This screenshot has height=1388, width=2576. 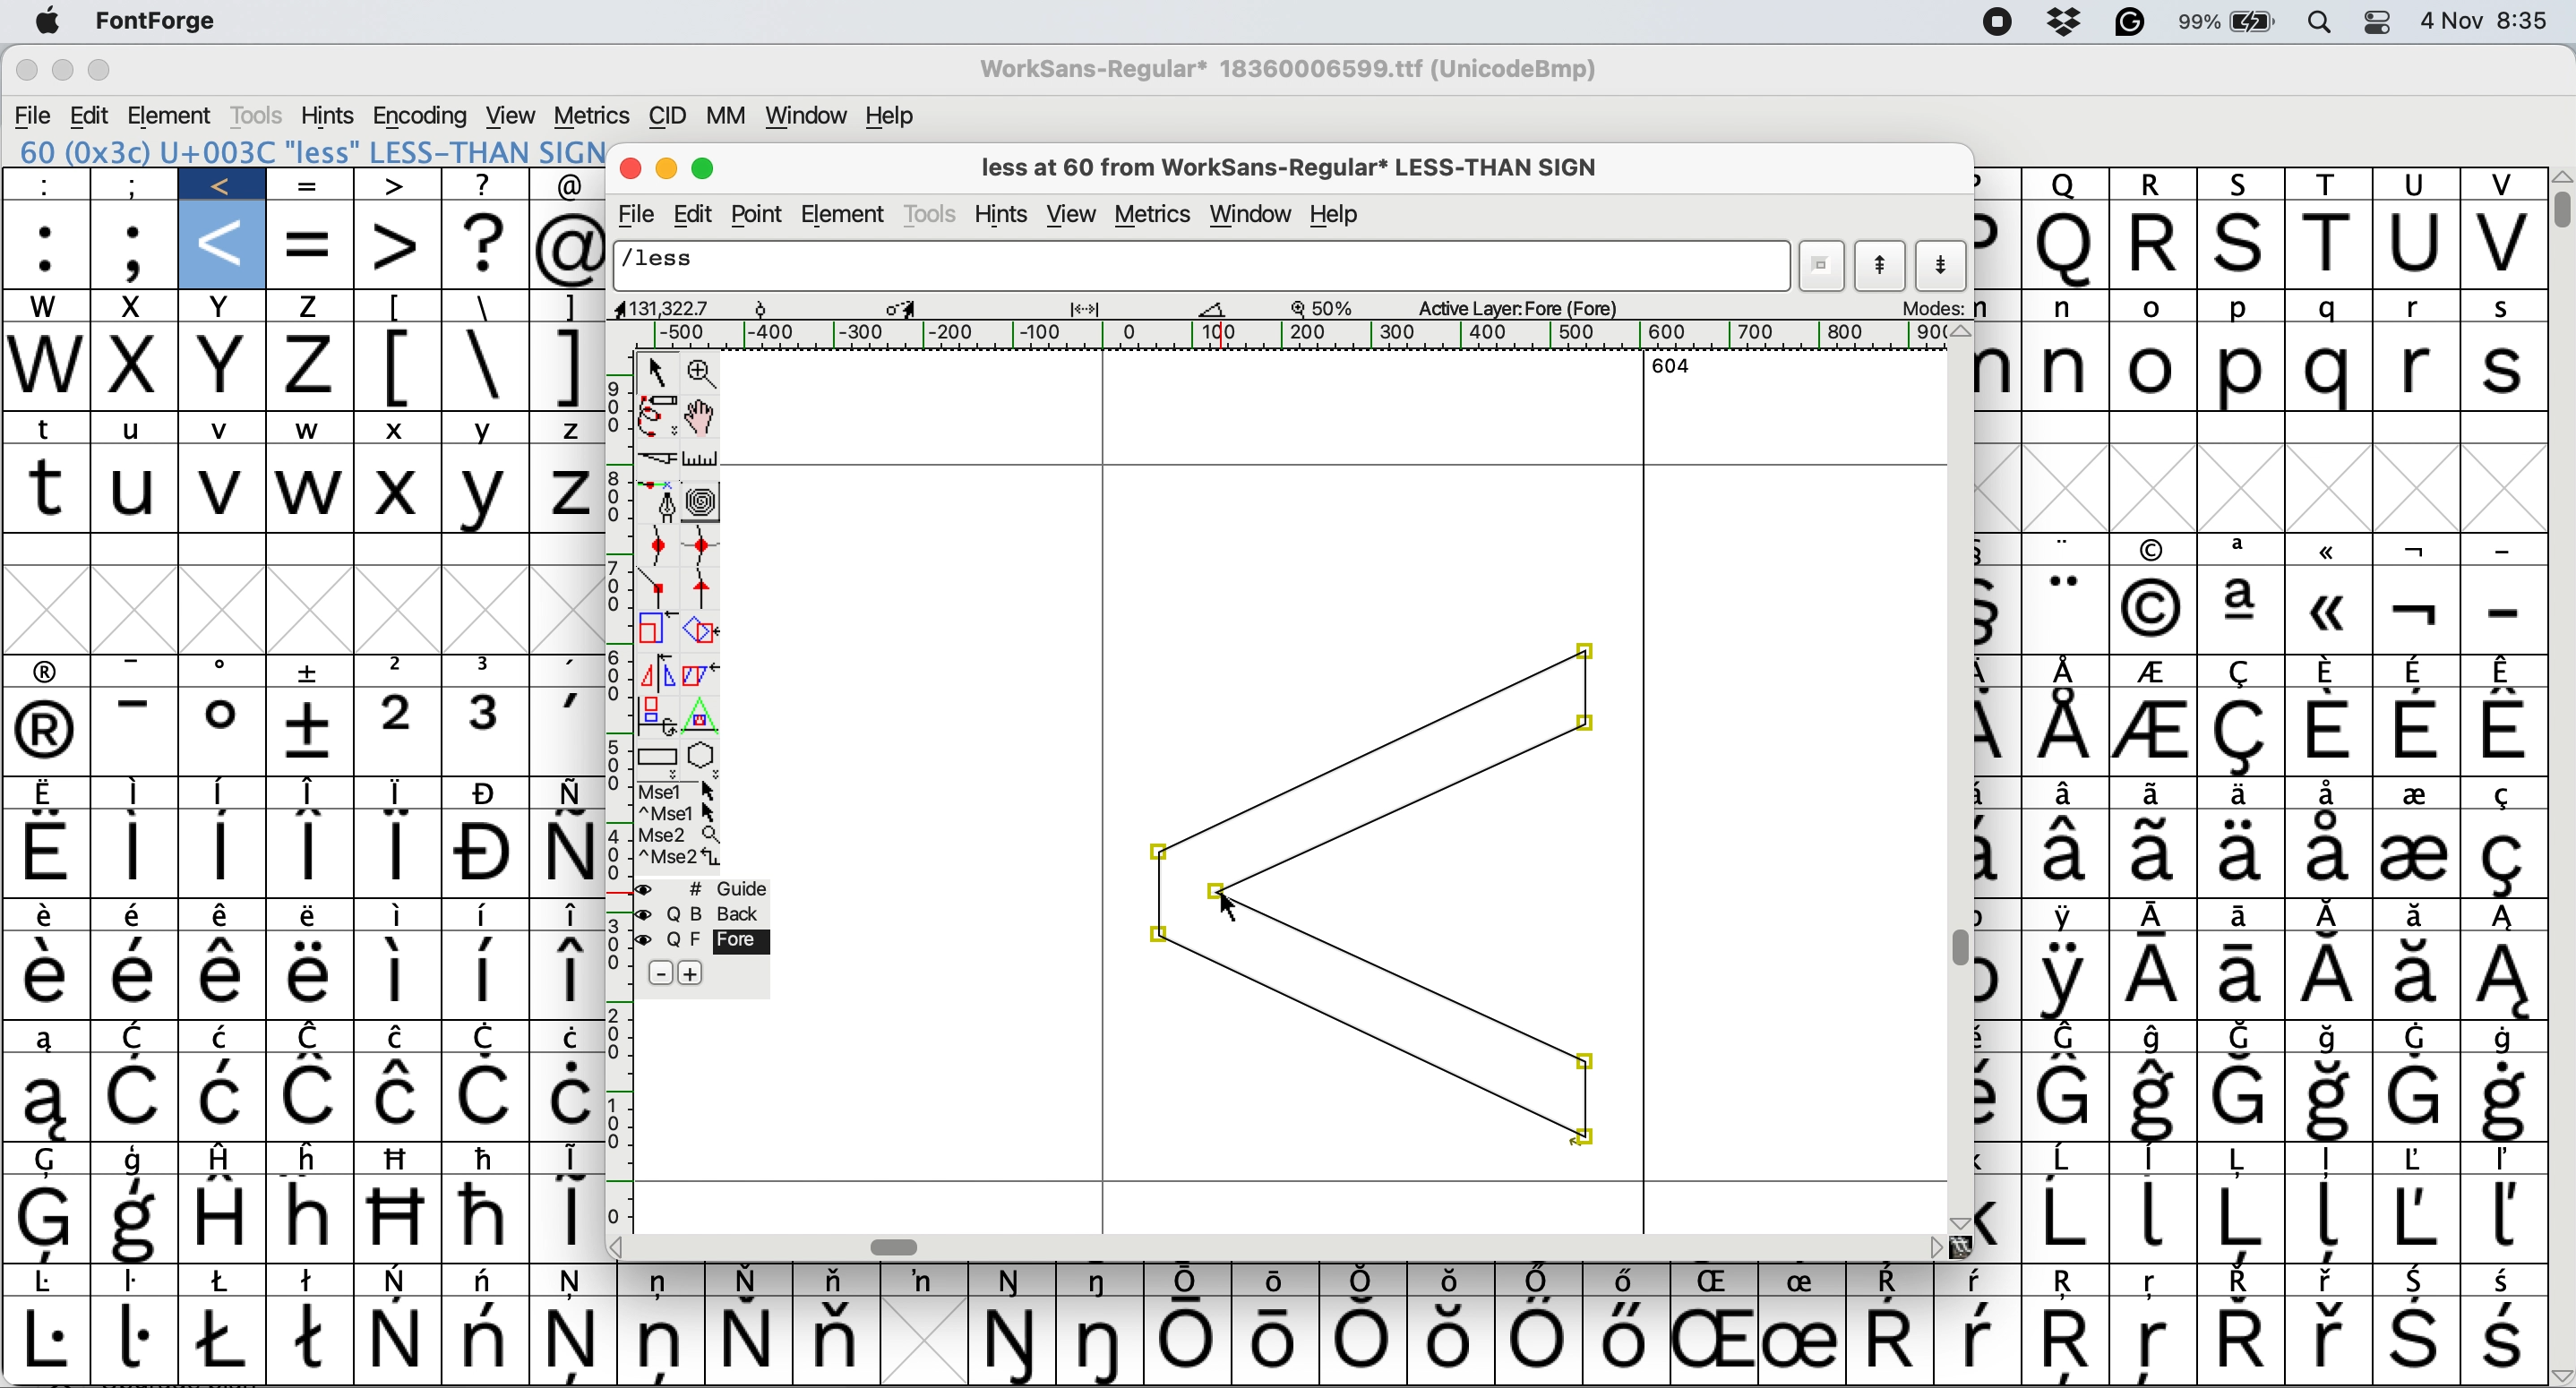 What do you see at coordinates (2416, 1038) in the screenshot?
I see `Symbol` at bounding box center [2416, 1038].